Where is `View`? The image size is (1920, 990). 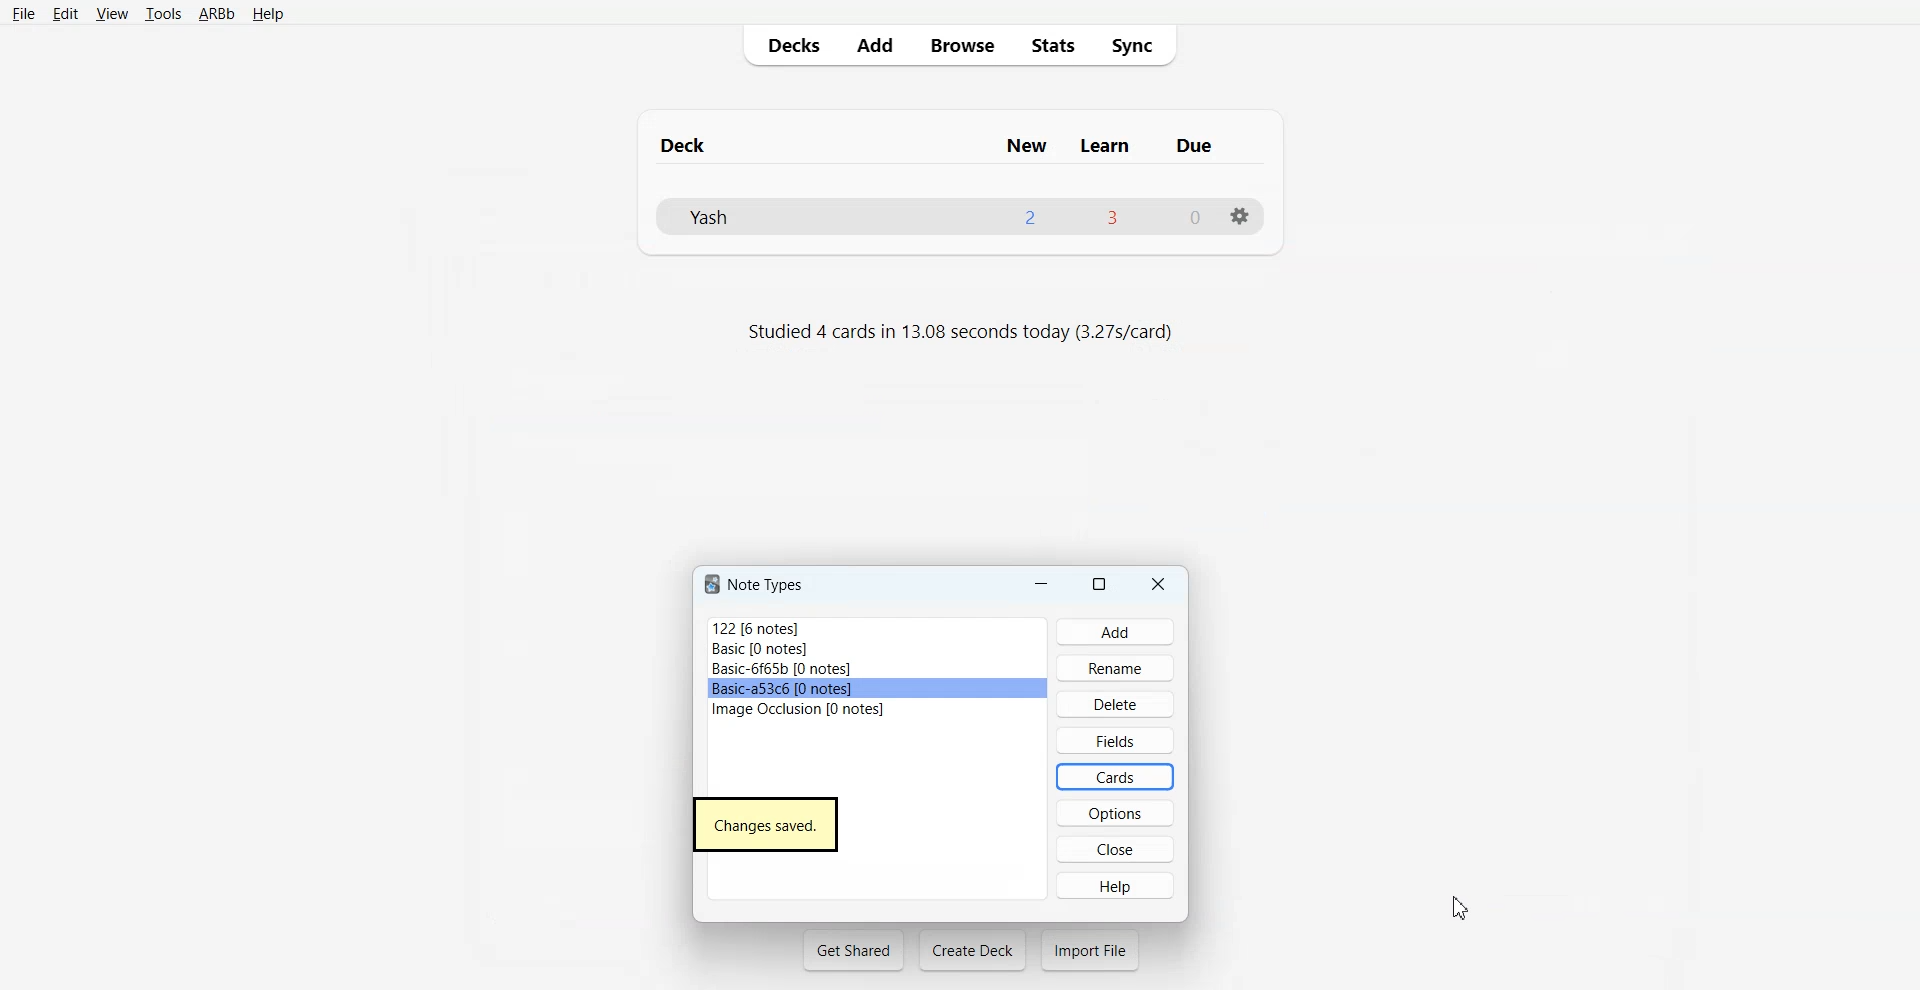 View is located at coordinates (112, 14).